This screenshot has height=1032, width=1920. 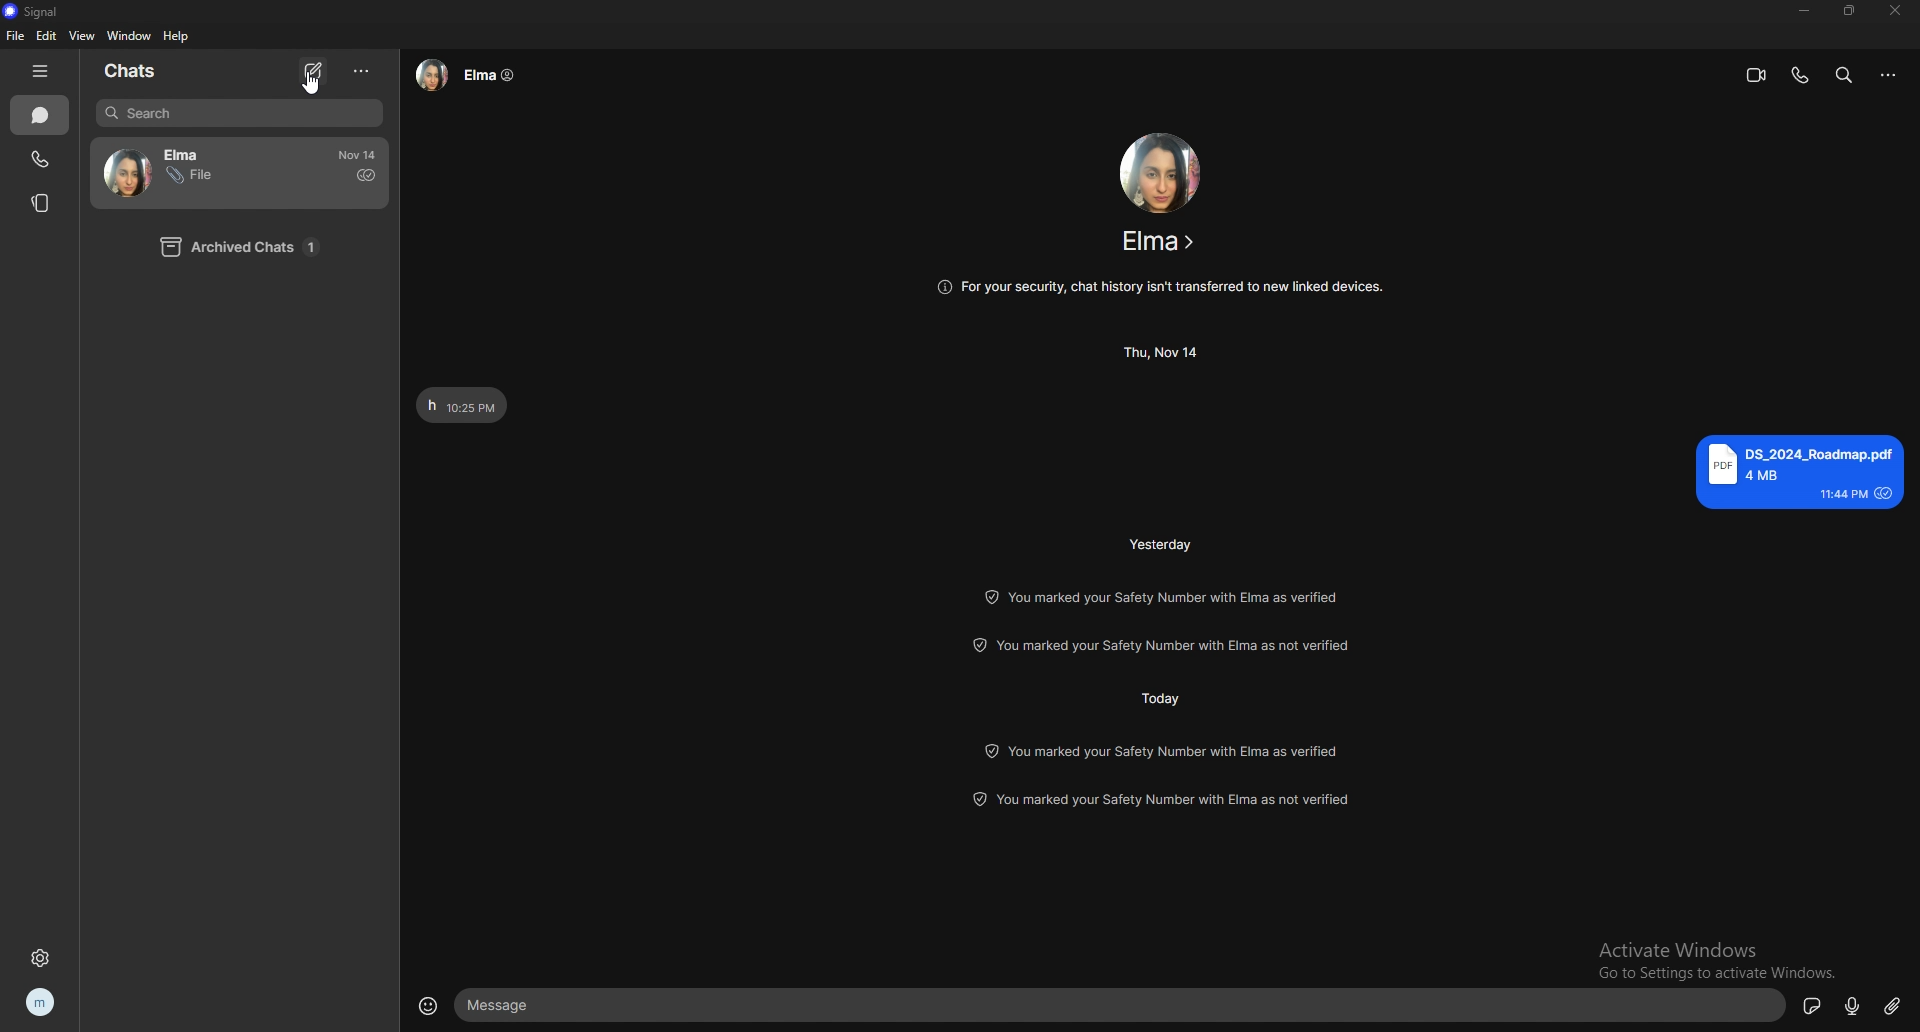 I want to click on resize, so click(x=1851, y=10).